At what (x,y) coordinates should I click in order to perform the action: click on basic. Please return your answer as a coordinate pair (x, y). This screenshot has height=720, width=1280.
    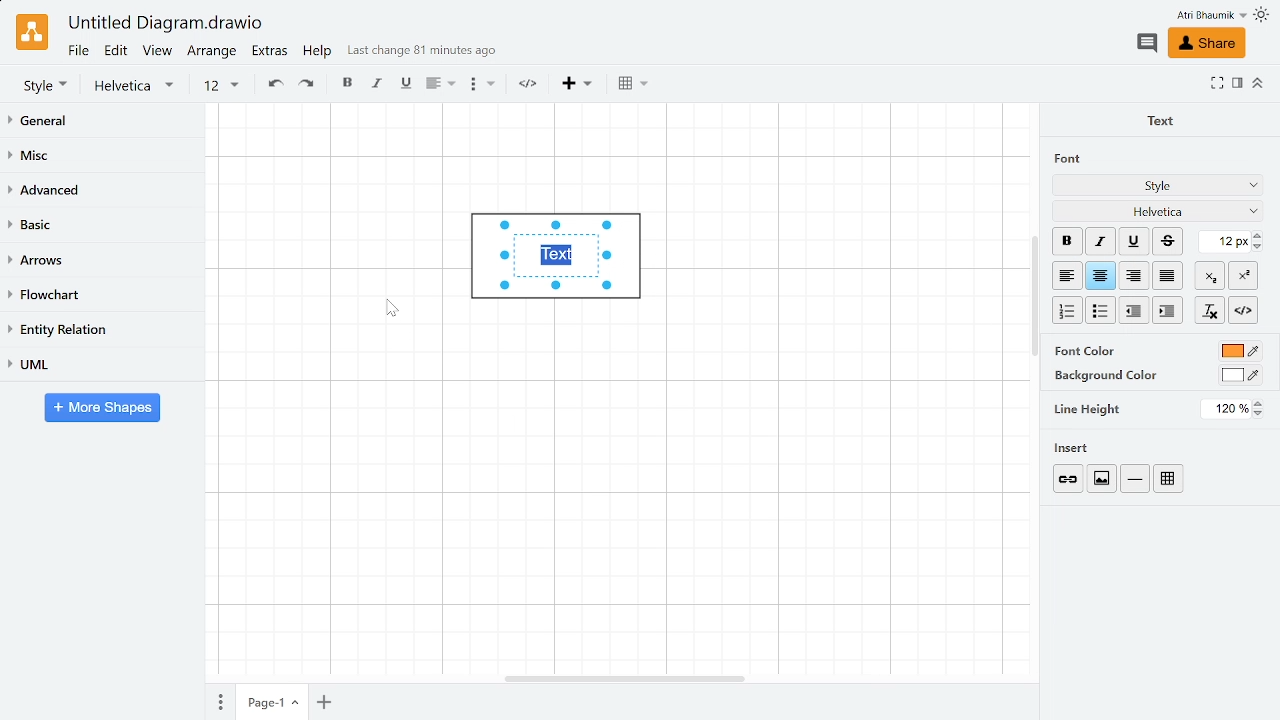
    Looking at the image, I should click on (102, 226).